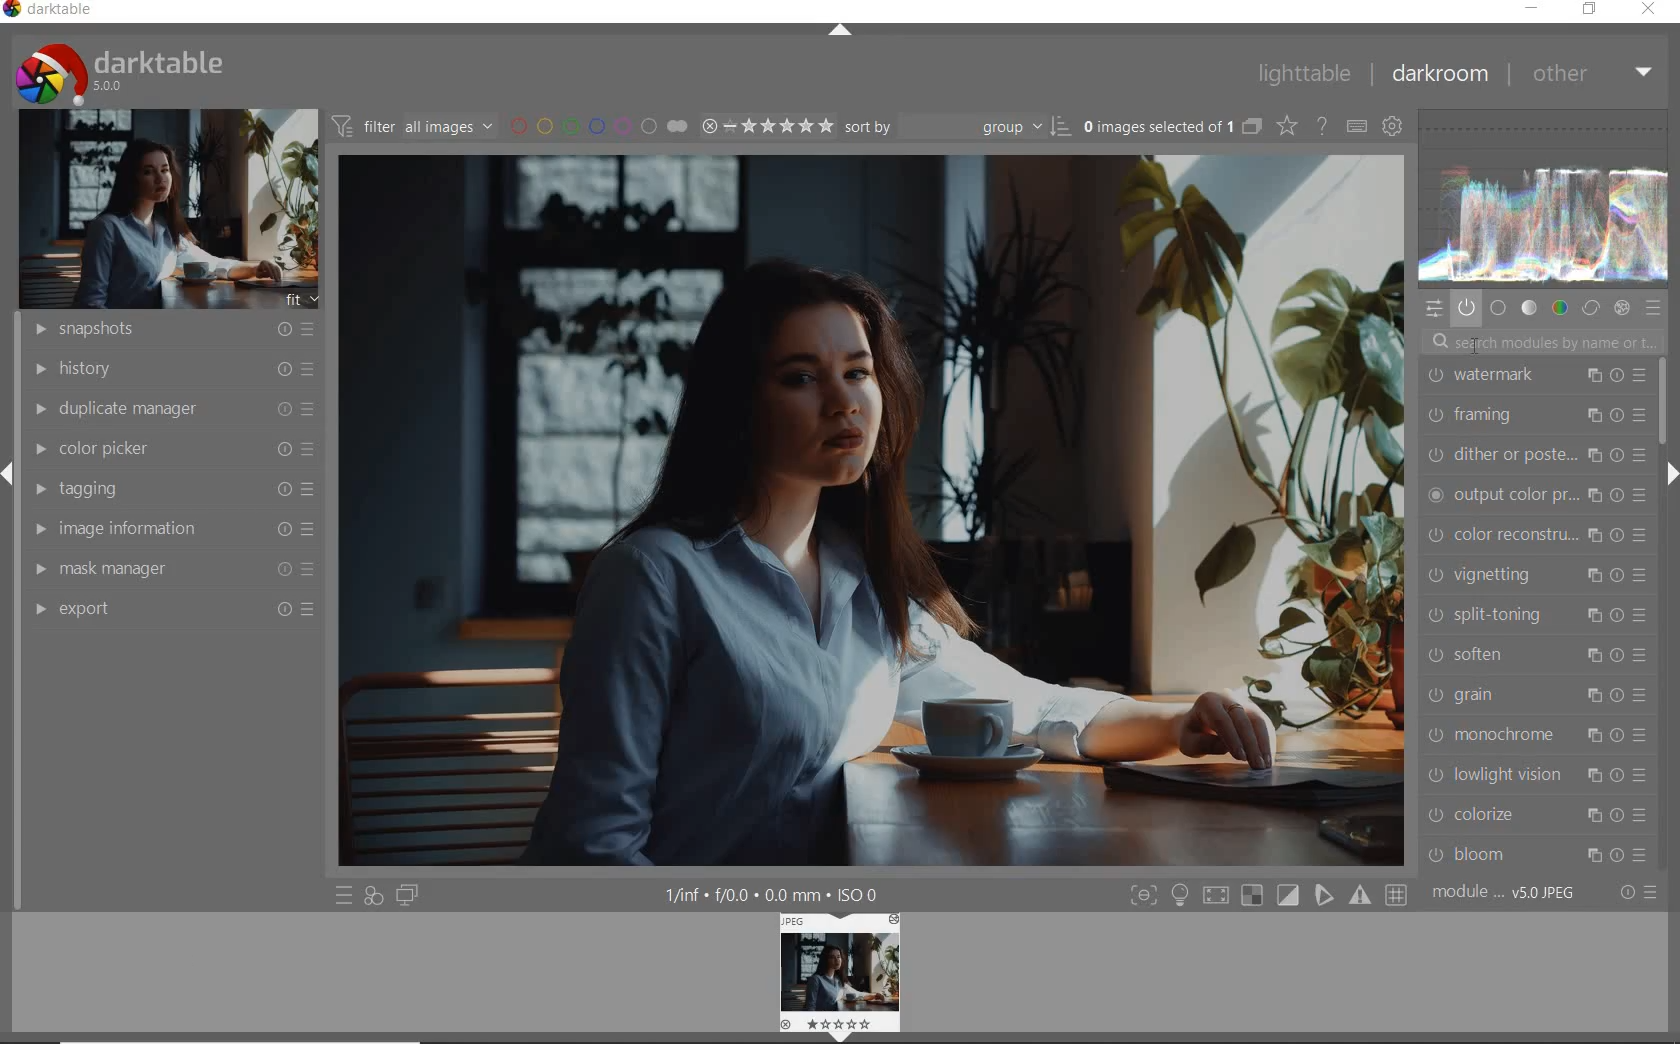 The image size is (1680, 1044). What do you see at coordinates (1537, 414) in the screenshot?
I see `framing` at bounding box center [1537, 414].